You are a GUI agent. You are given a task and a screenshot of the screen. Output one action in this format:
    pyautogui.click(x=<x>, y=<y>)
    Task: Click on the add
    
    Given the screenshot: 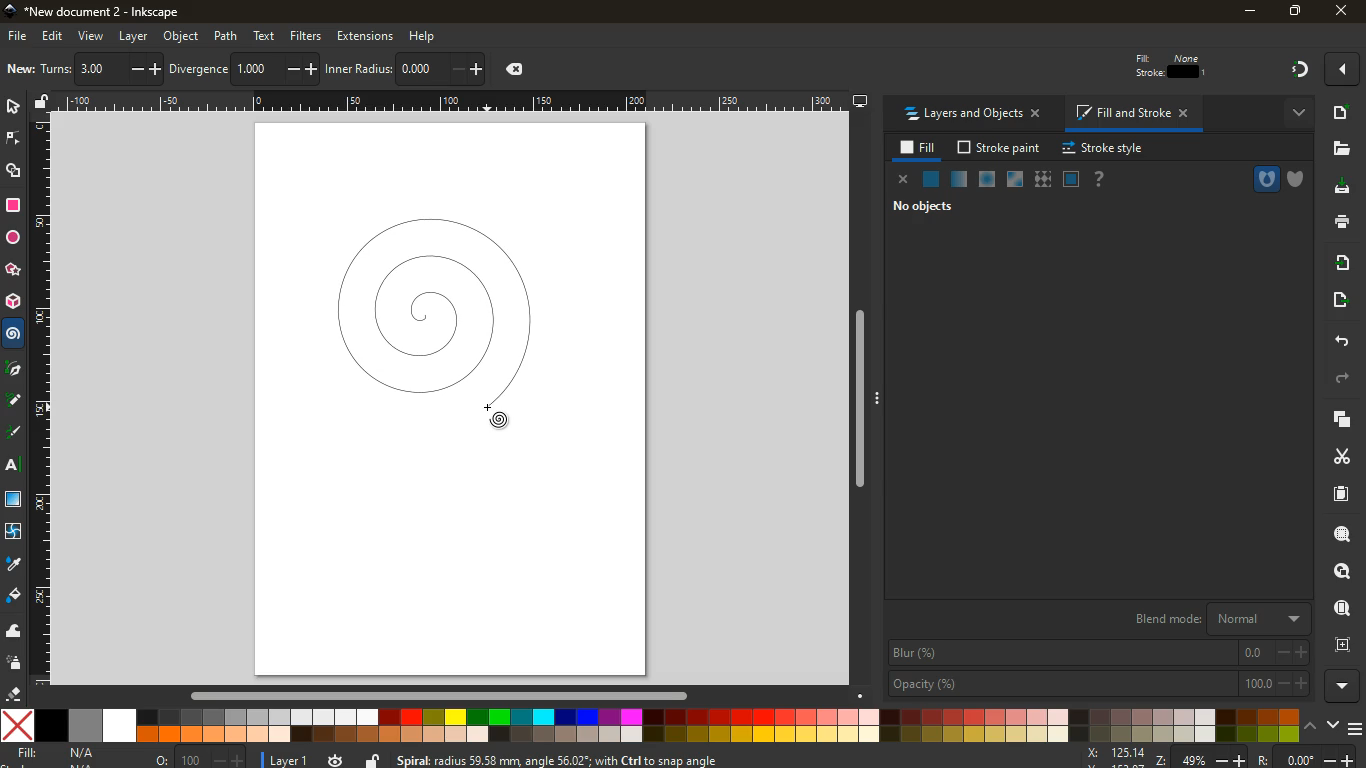 What is the action you would take?
    pyautogui.click(x=1341, y=115)
    